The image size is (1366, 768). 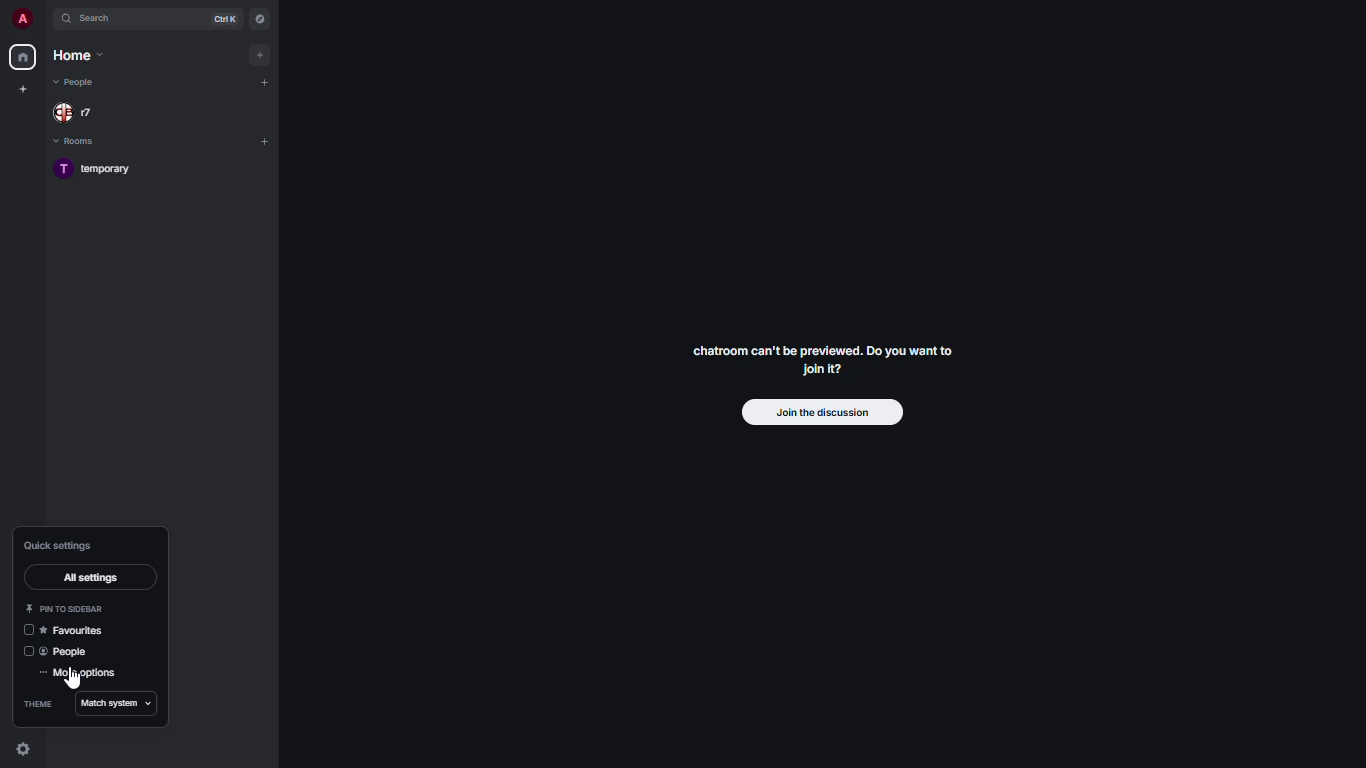 What do you see at coordinates (264, 139) in the screenshot?
I see `add` at bounding box center [264, 139].